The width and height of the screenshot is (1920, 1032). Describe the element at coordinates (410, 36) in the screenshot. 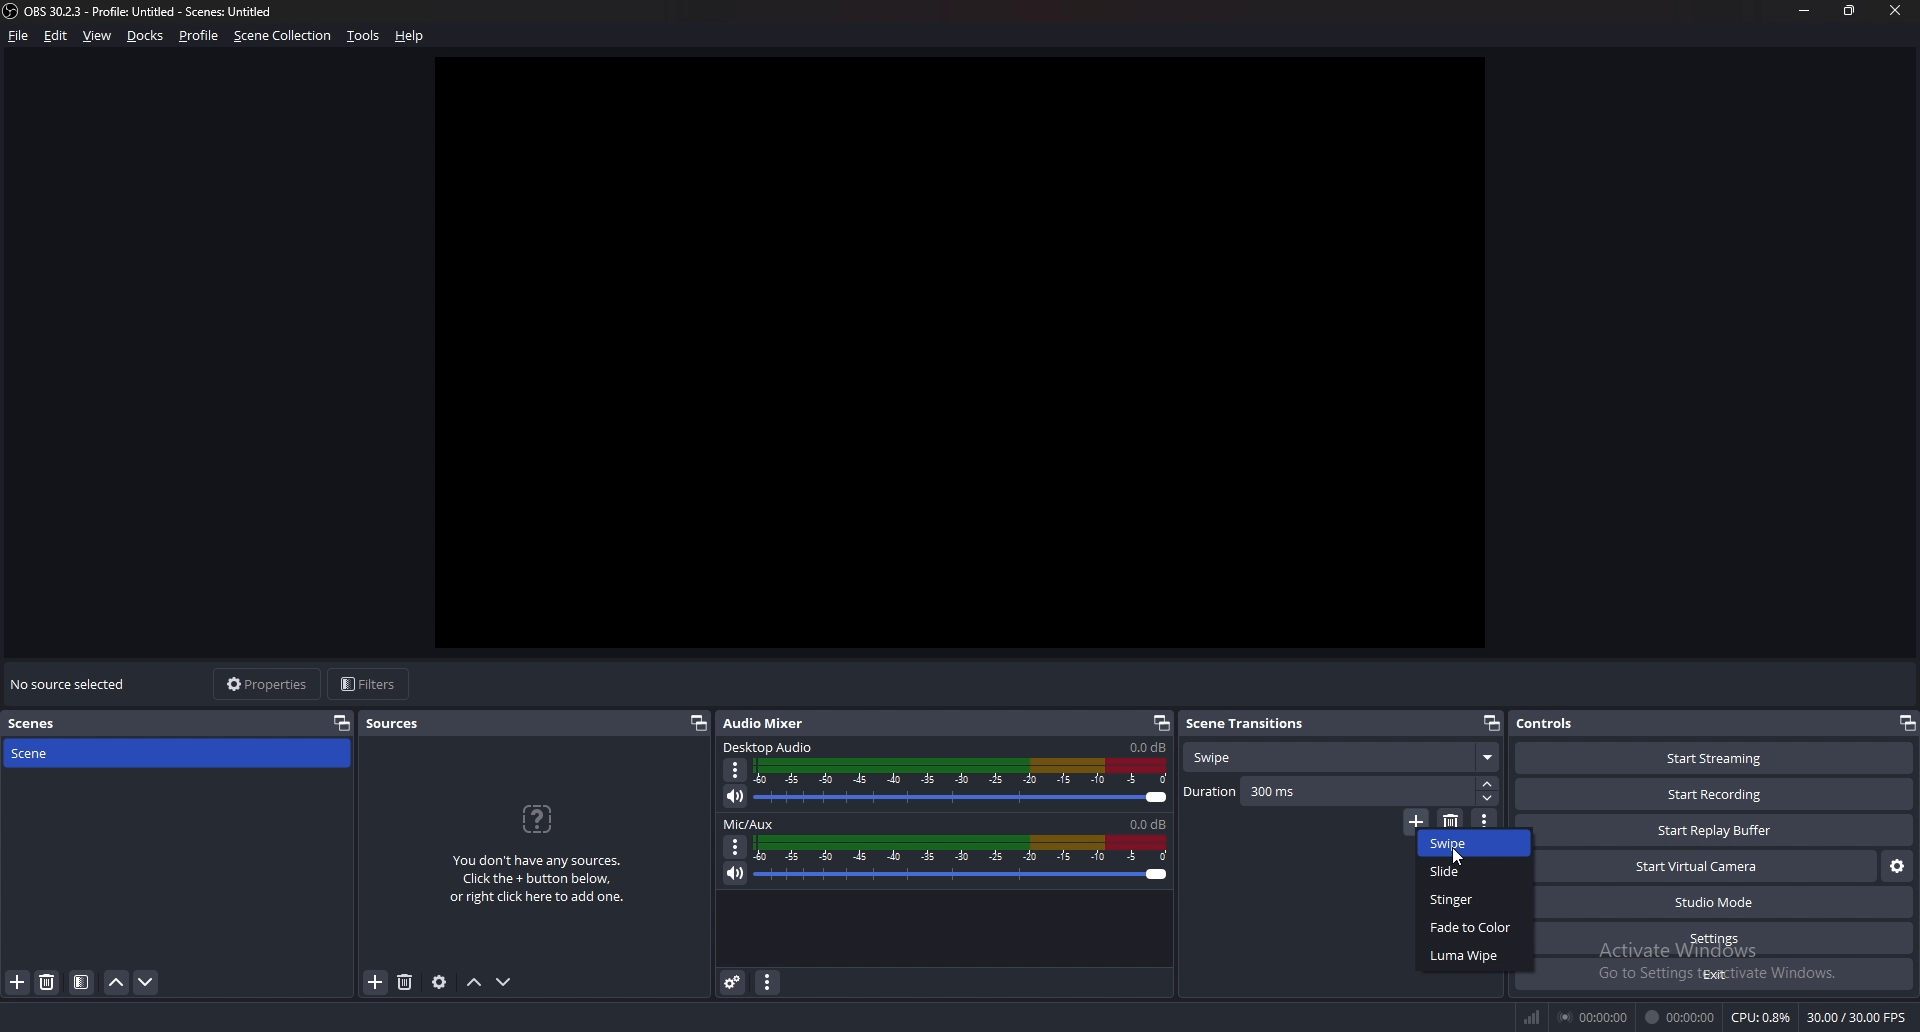

I see `help` at that location.